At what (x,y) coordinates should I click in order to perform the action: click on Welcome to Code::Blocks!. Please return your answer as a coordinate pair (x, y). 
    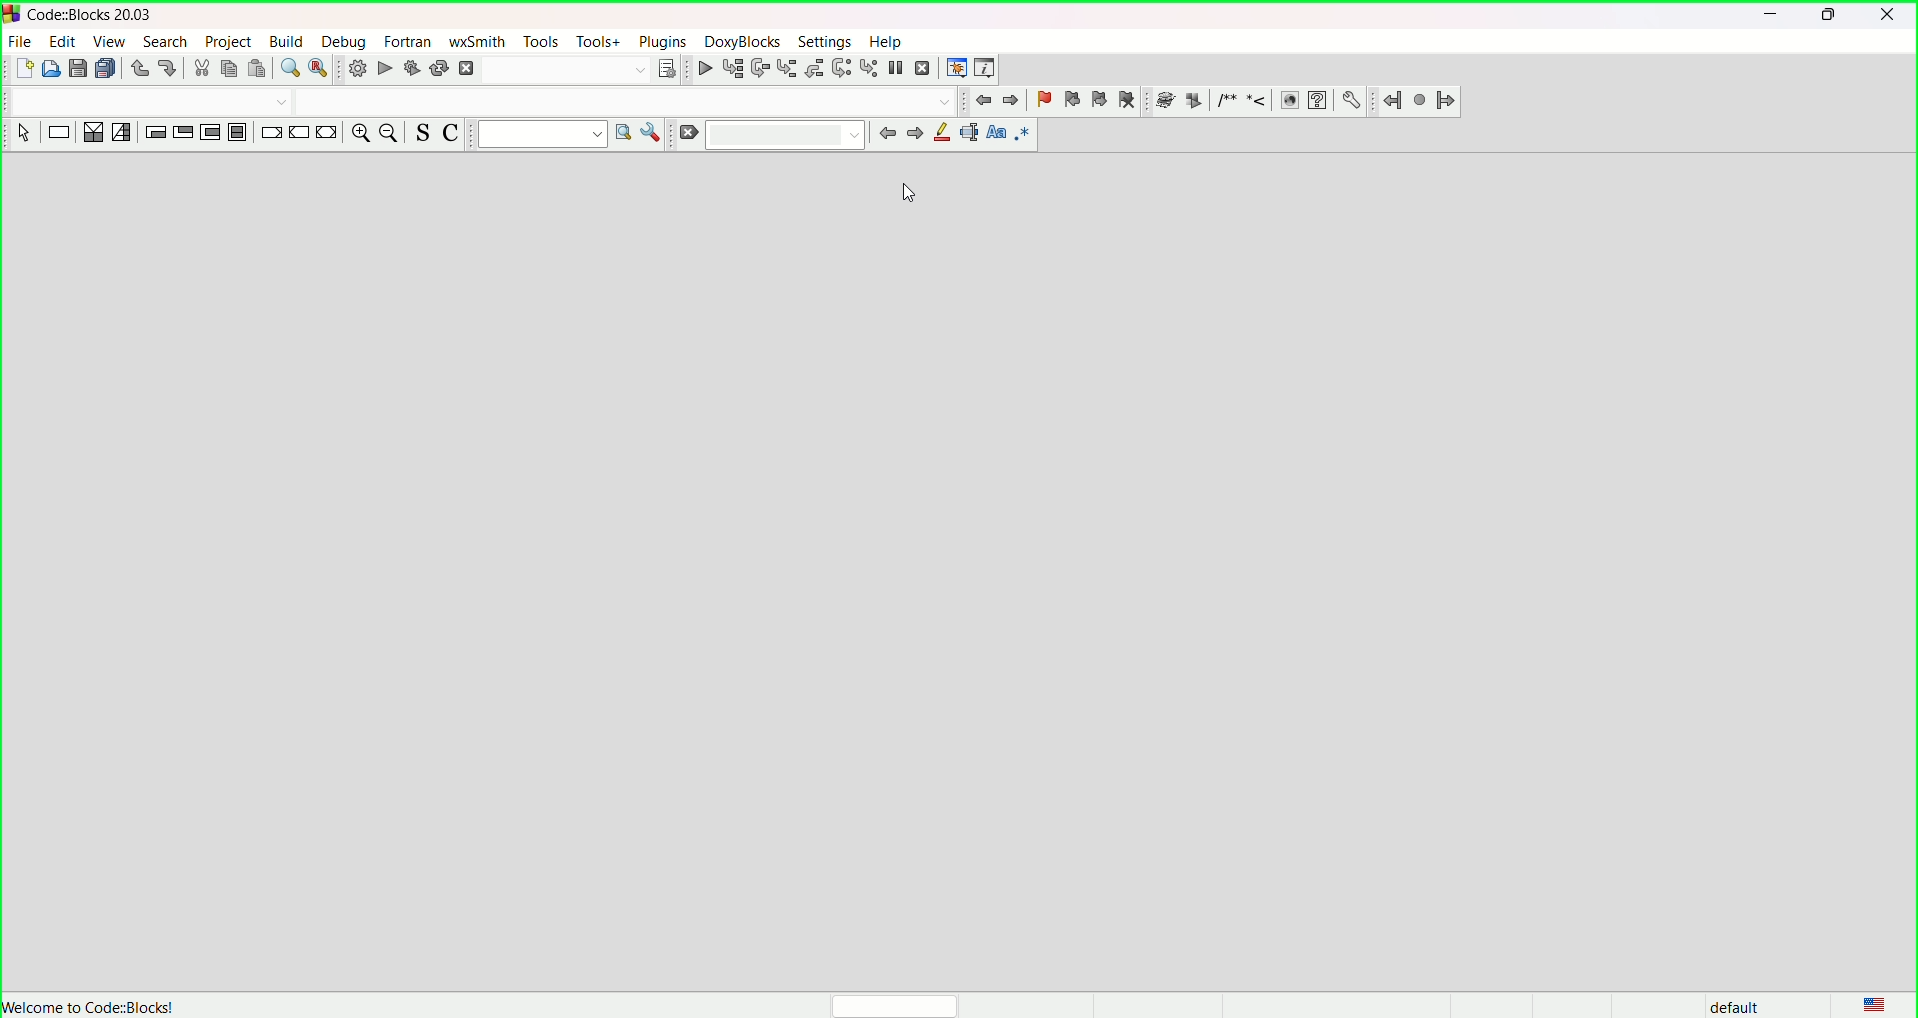
    Looking at the image, I should click on (102, 1005).